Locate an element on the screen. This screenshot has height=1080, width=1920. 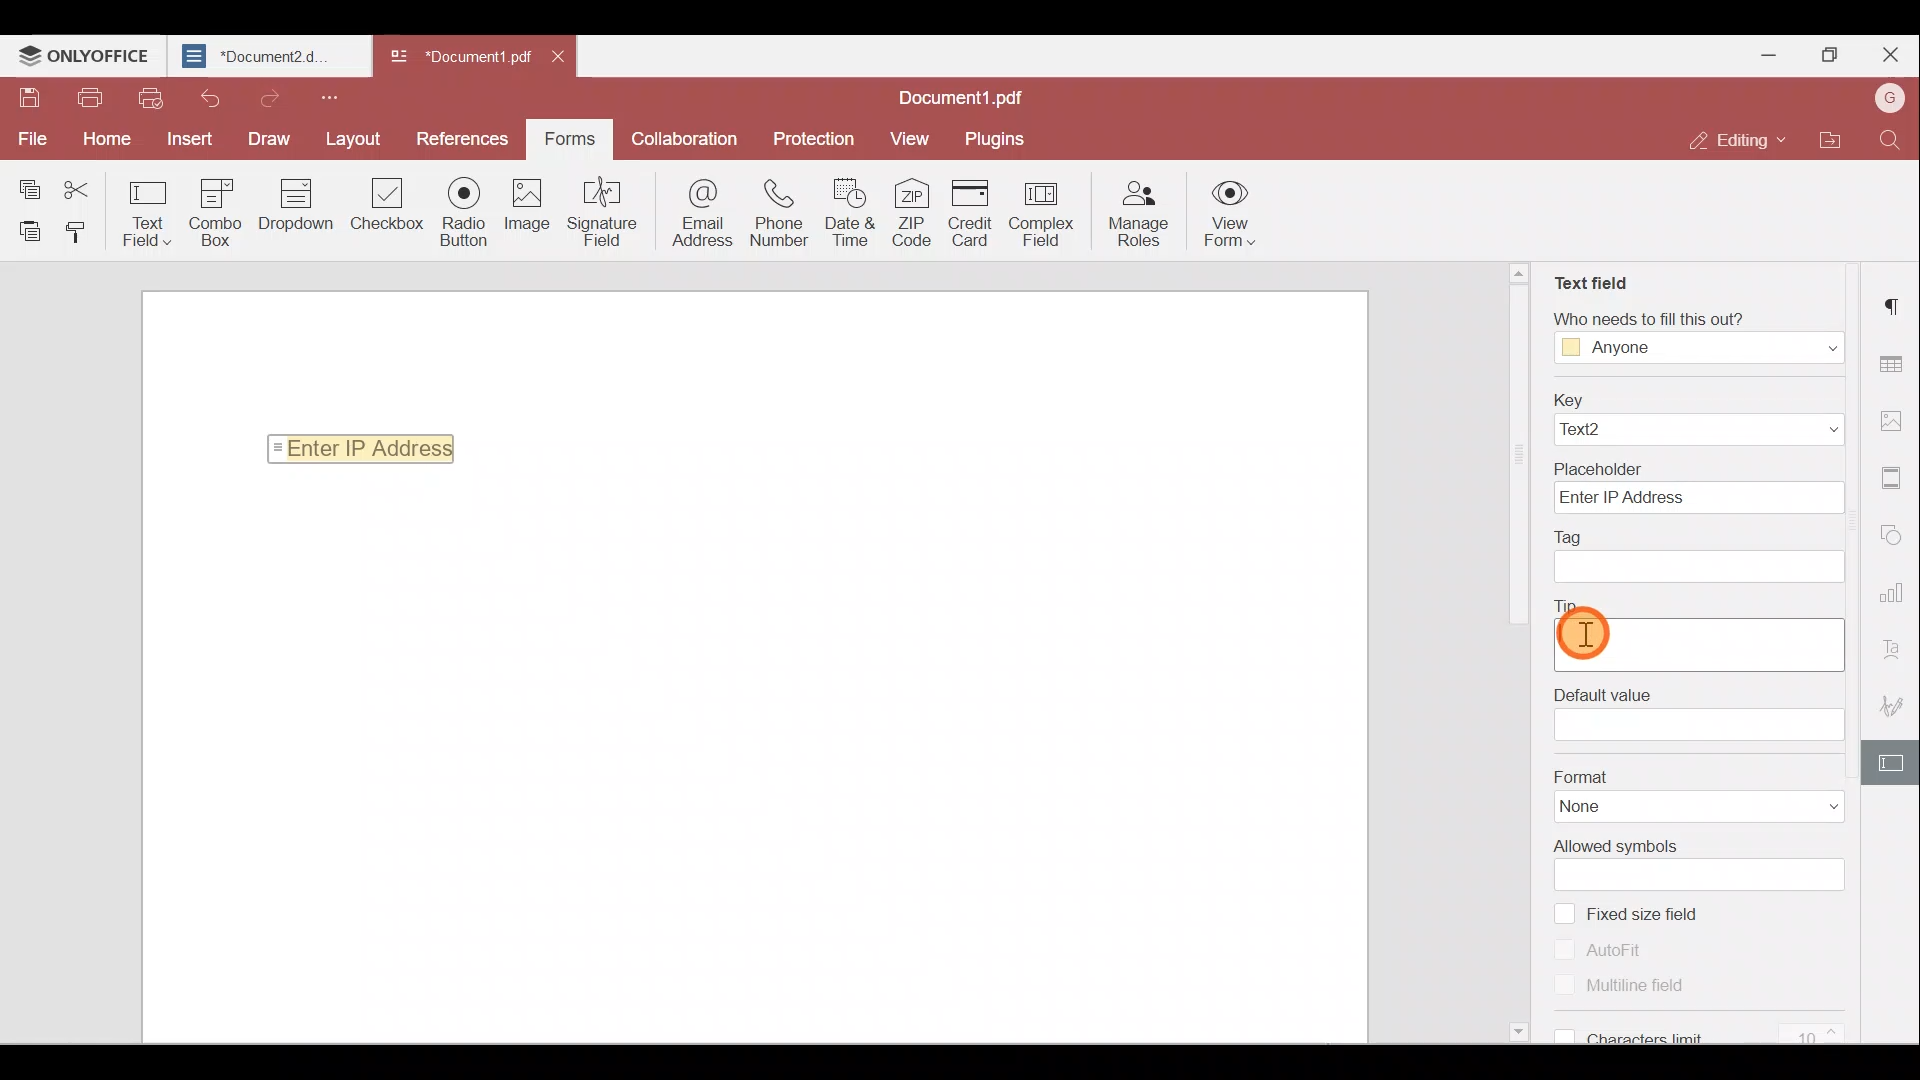
Close is located at coordinates (1891, 52).